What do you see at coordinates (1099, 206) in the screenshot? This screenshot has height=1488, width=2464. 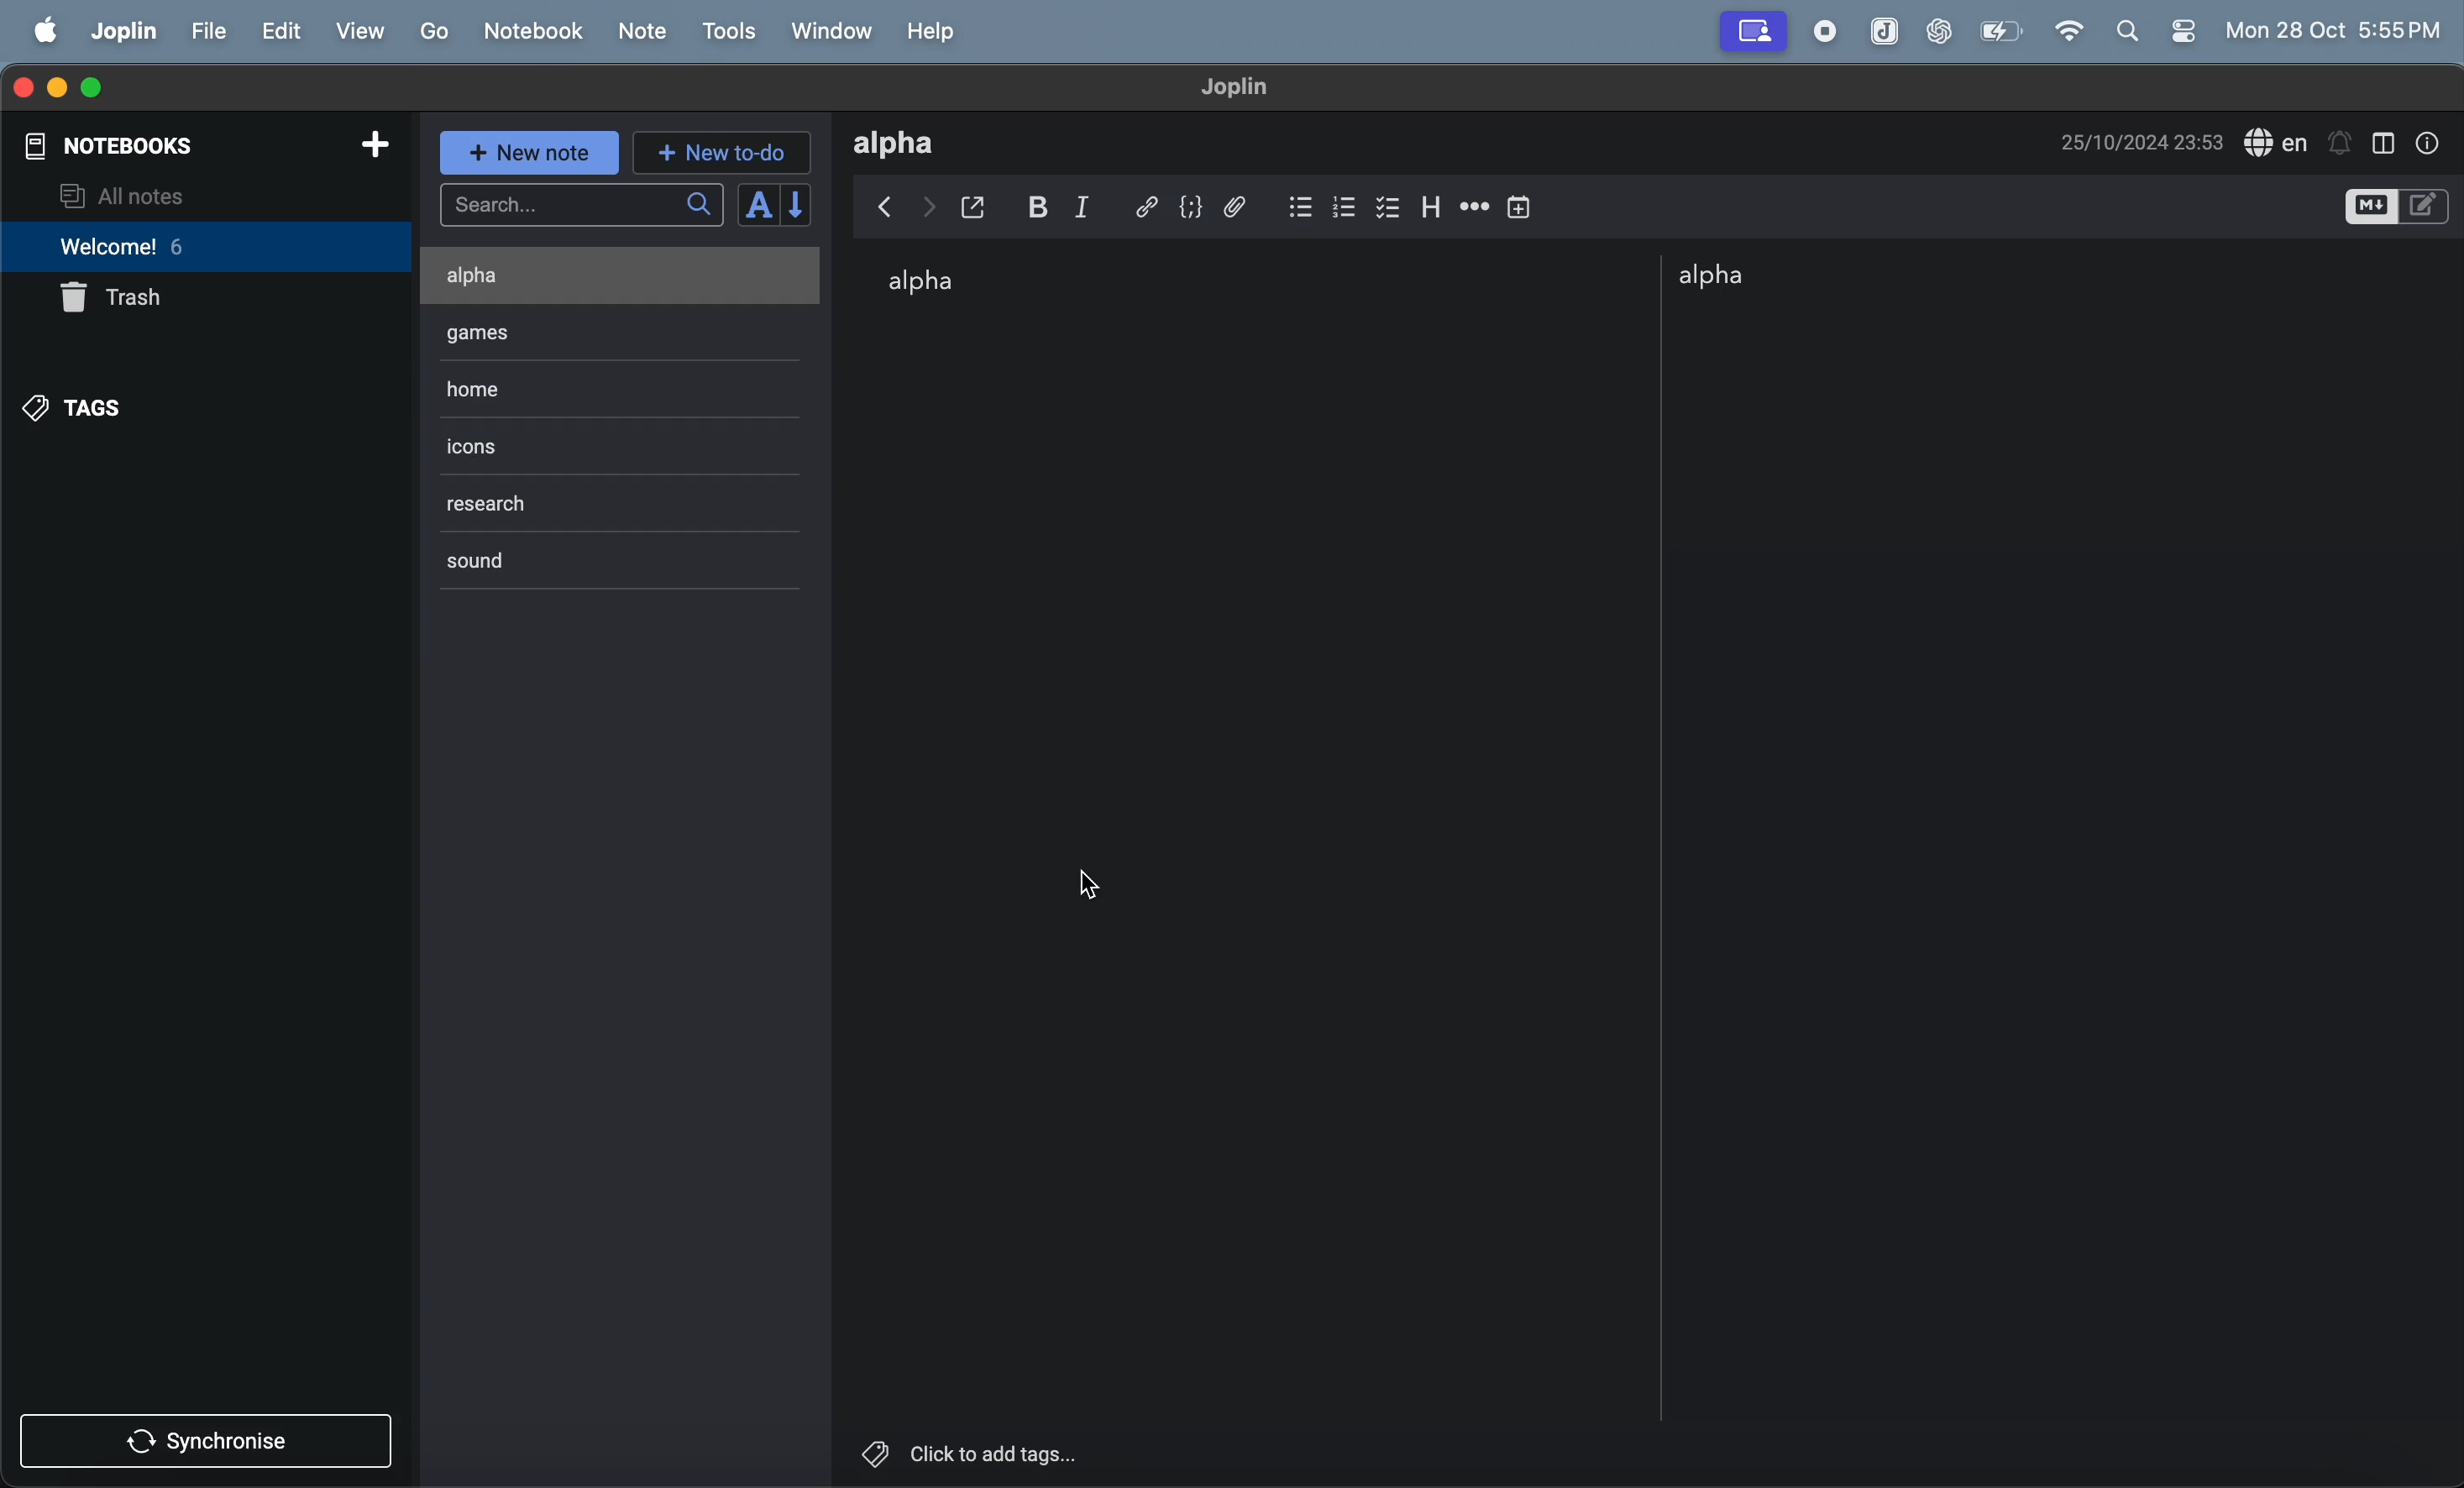 I see `itallic` at bounding box center [1099, 206].